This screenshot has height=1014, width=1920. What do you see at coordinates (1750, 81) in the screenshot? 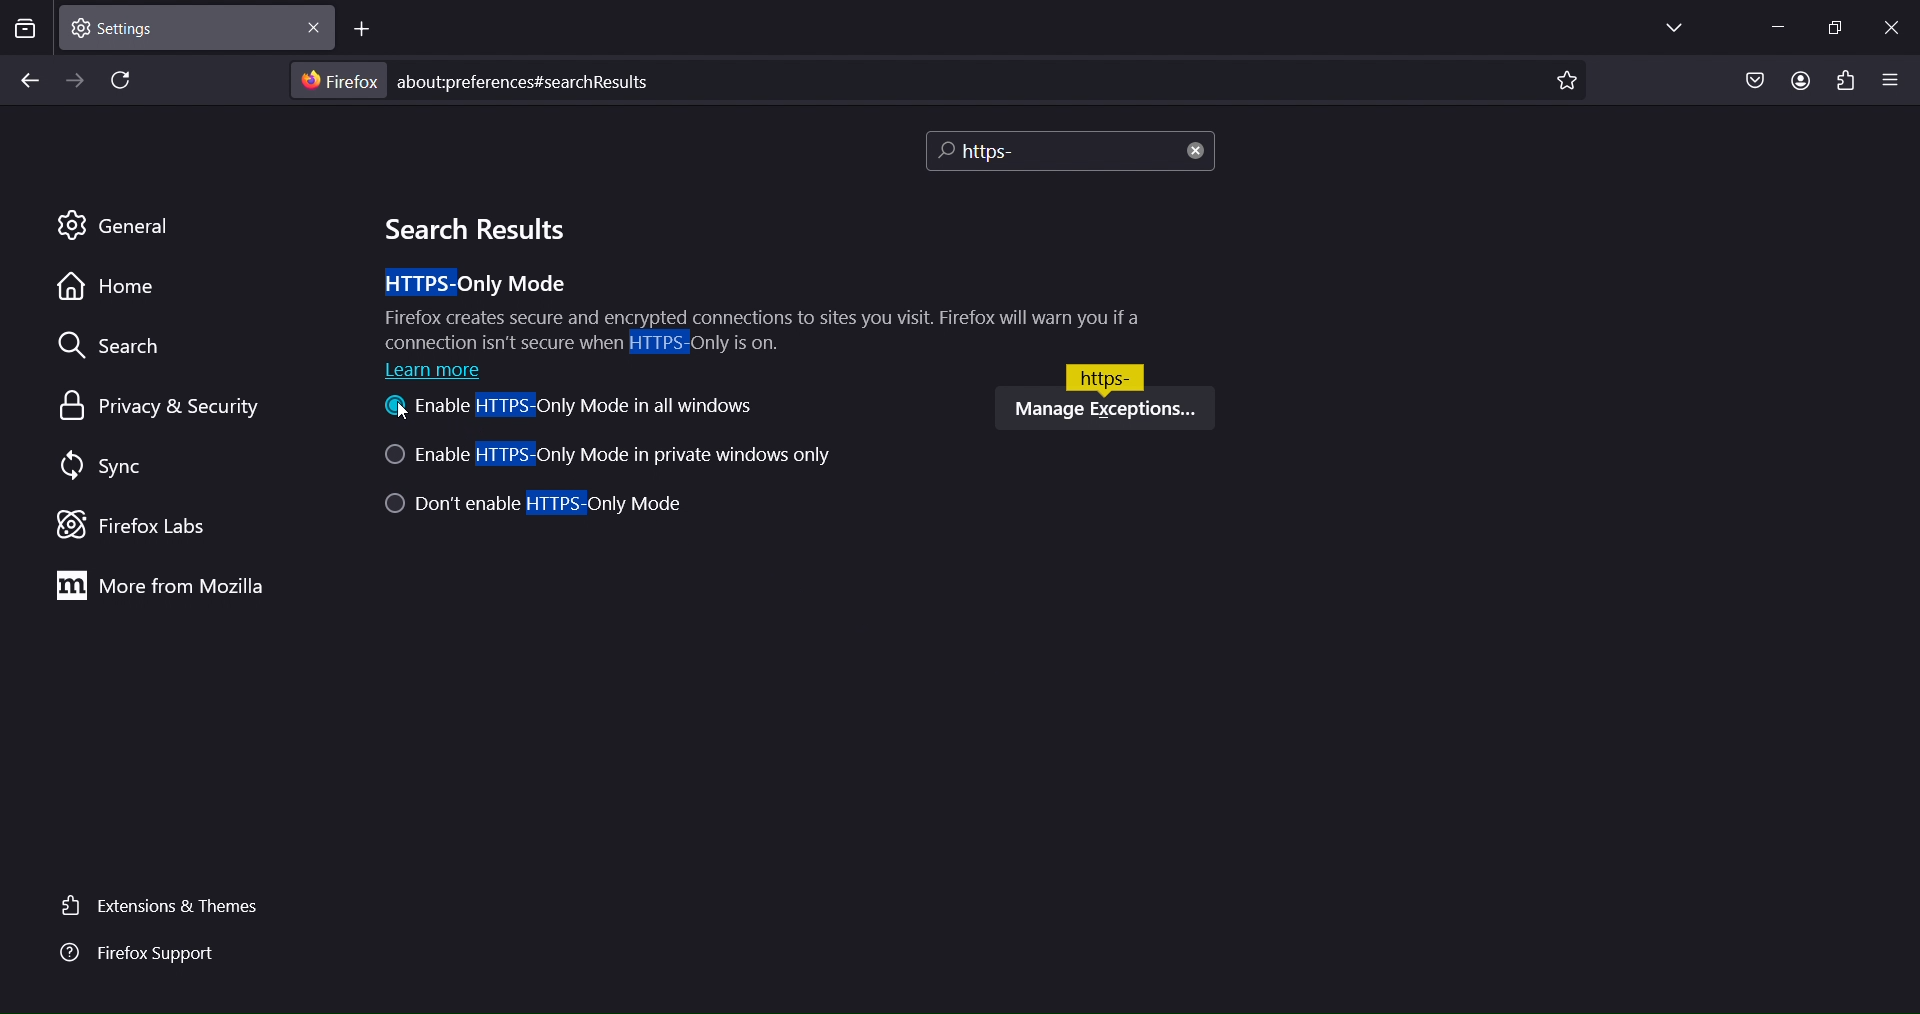
I see `save to pocket` at bounding box center [1750, 81].